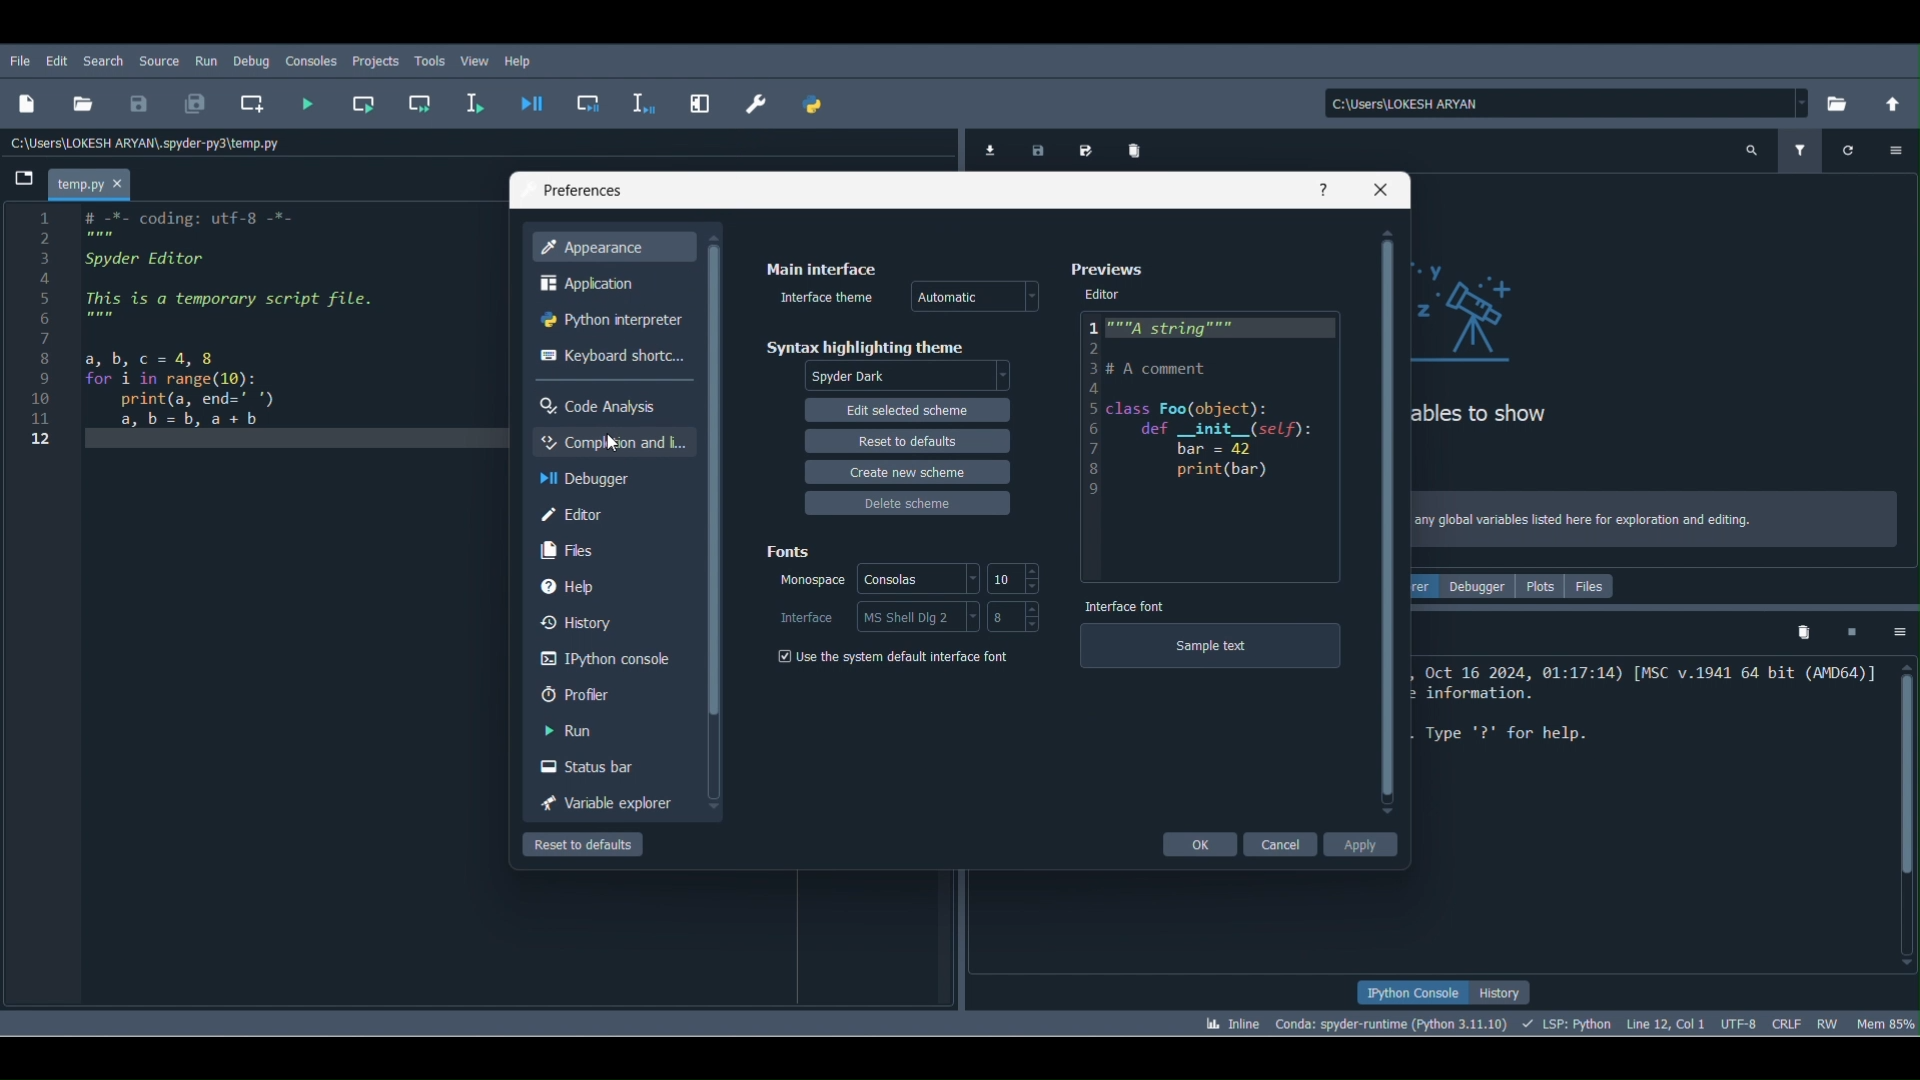 Image resolution: width=1920 pixels, height=1080 pixels. Describe the element at coordinates (978, 295) in the screenshot. I see `Theme` at that location.